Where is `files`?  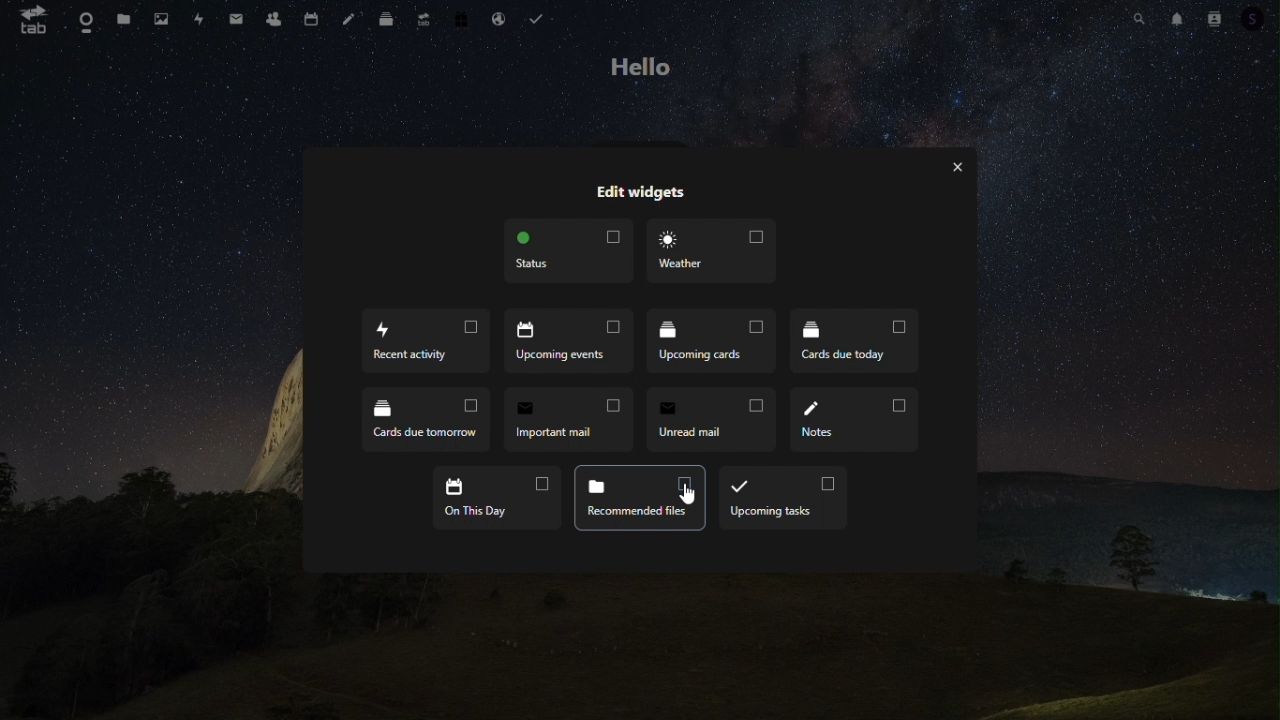
files is located at coordinates (123, 19).